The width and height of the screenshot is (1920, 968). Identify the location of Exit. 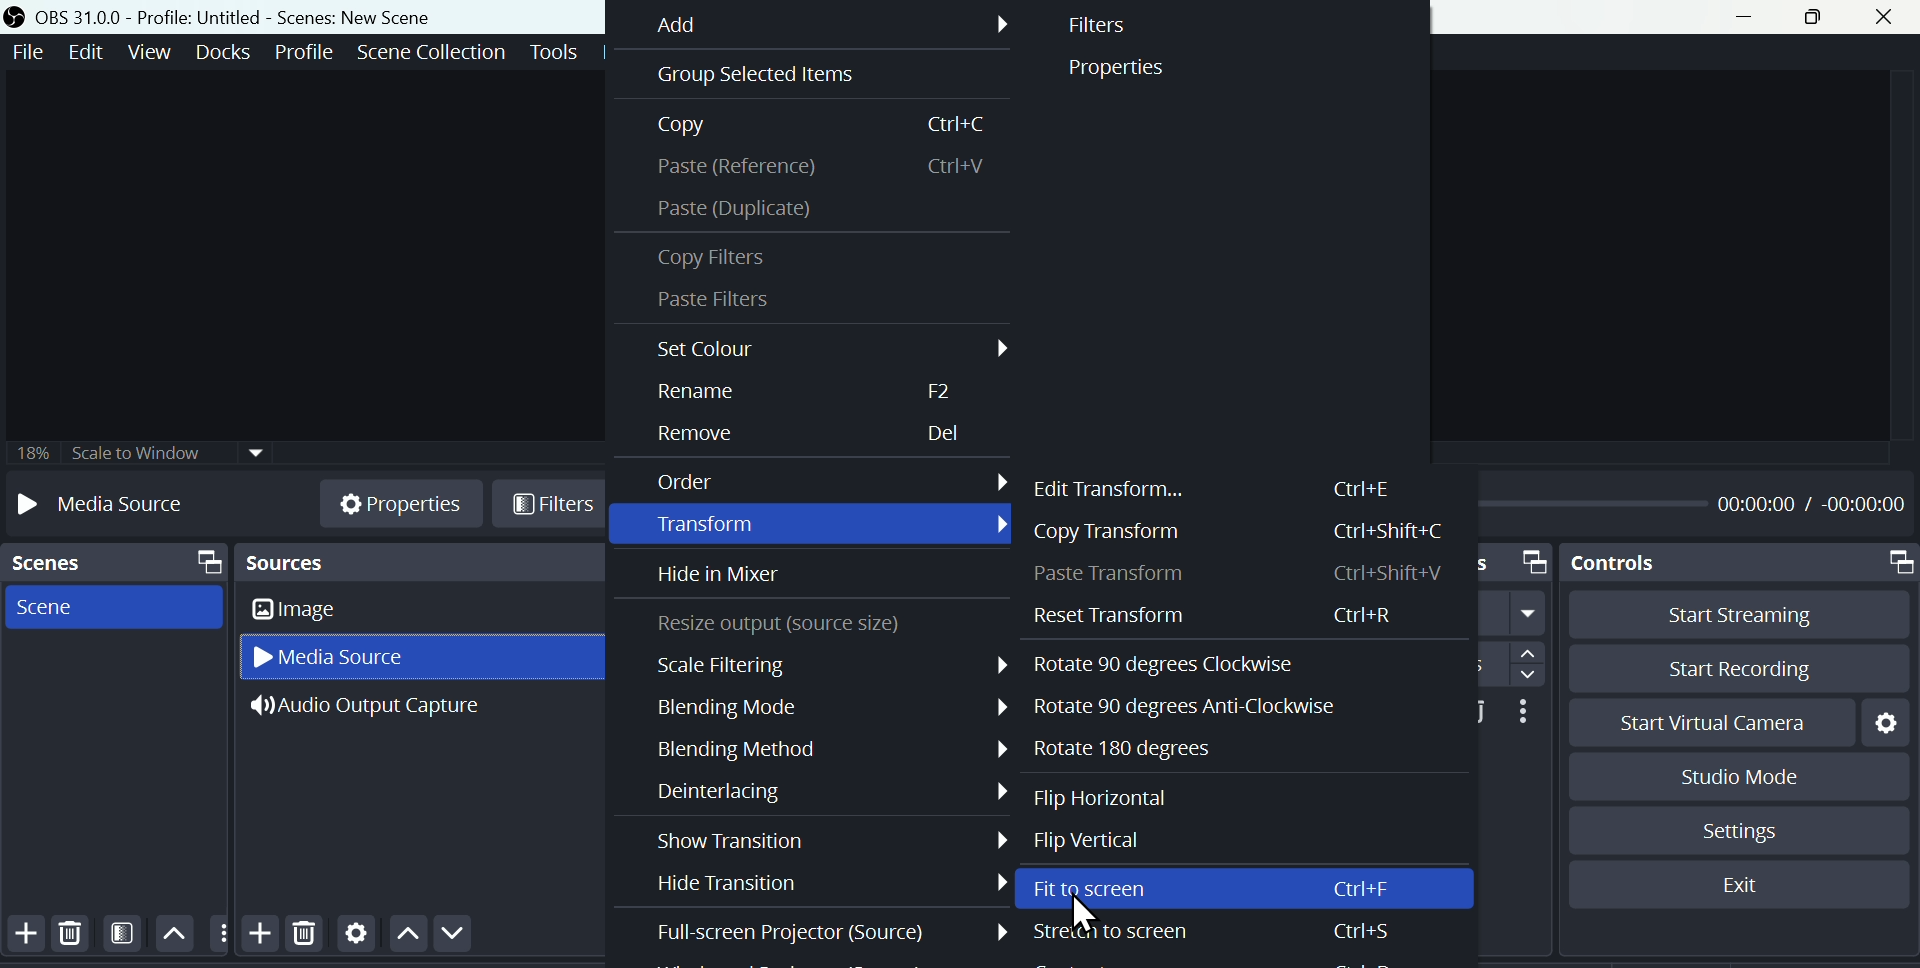
(1740, 884).